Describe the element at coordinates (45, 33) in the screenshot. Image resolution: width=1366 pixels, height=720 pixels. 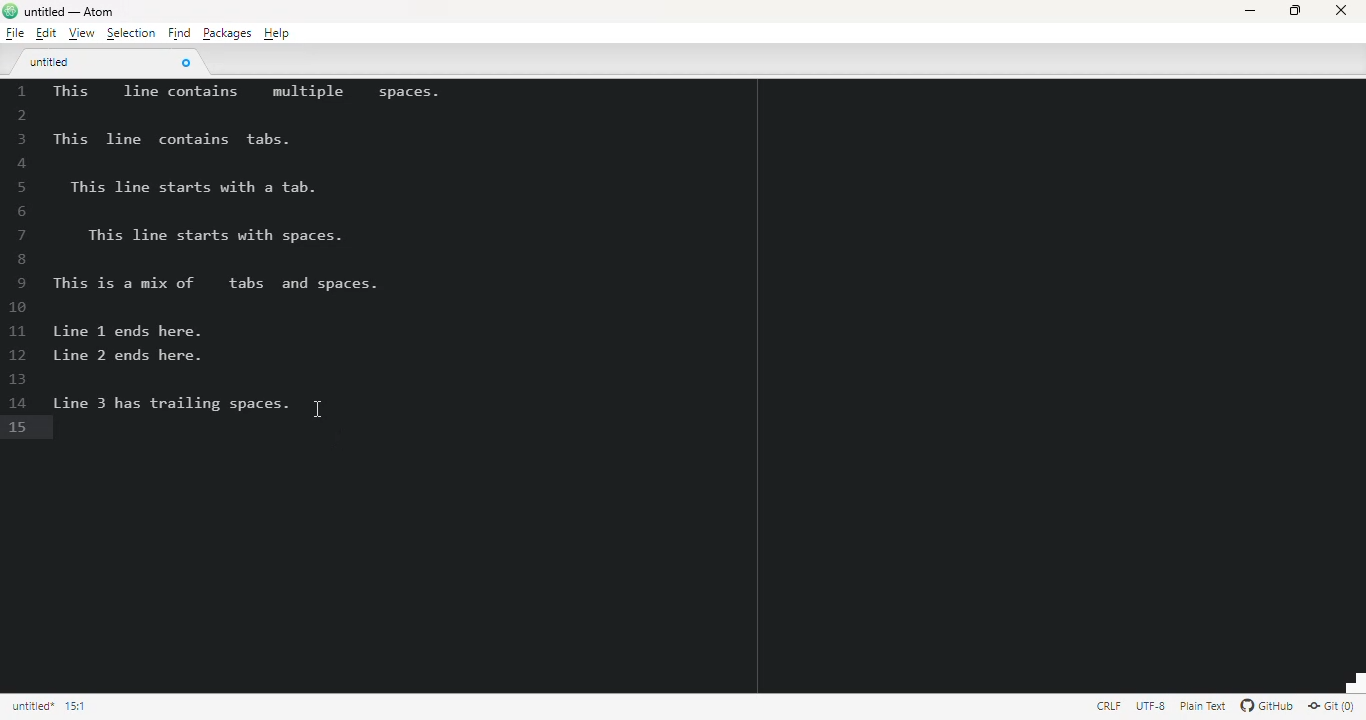
I see `edit` at that location.